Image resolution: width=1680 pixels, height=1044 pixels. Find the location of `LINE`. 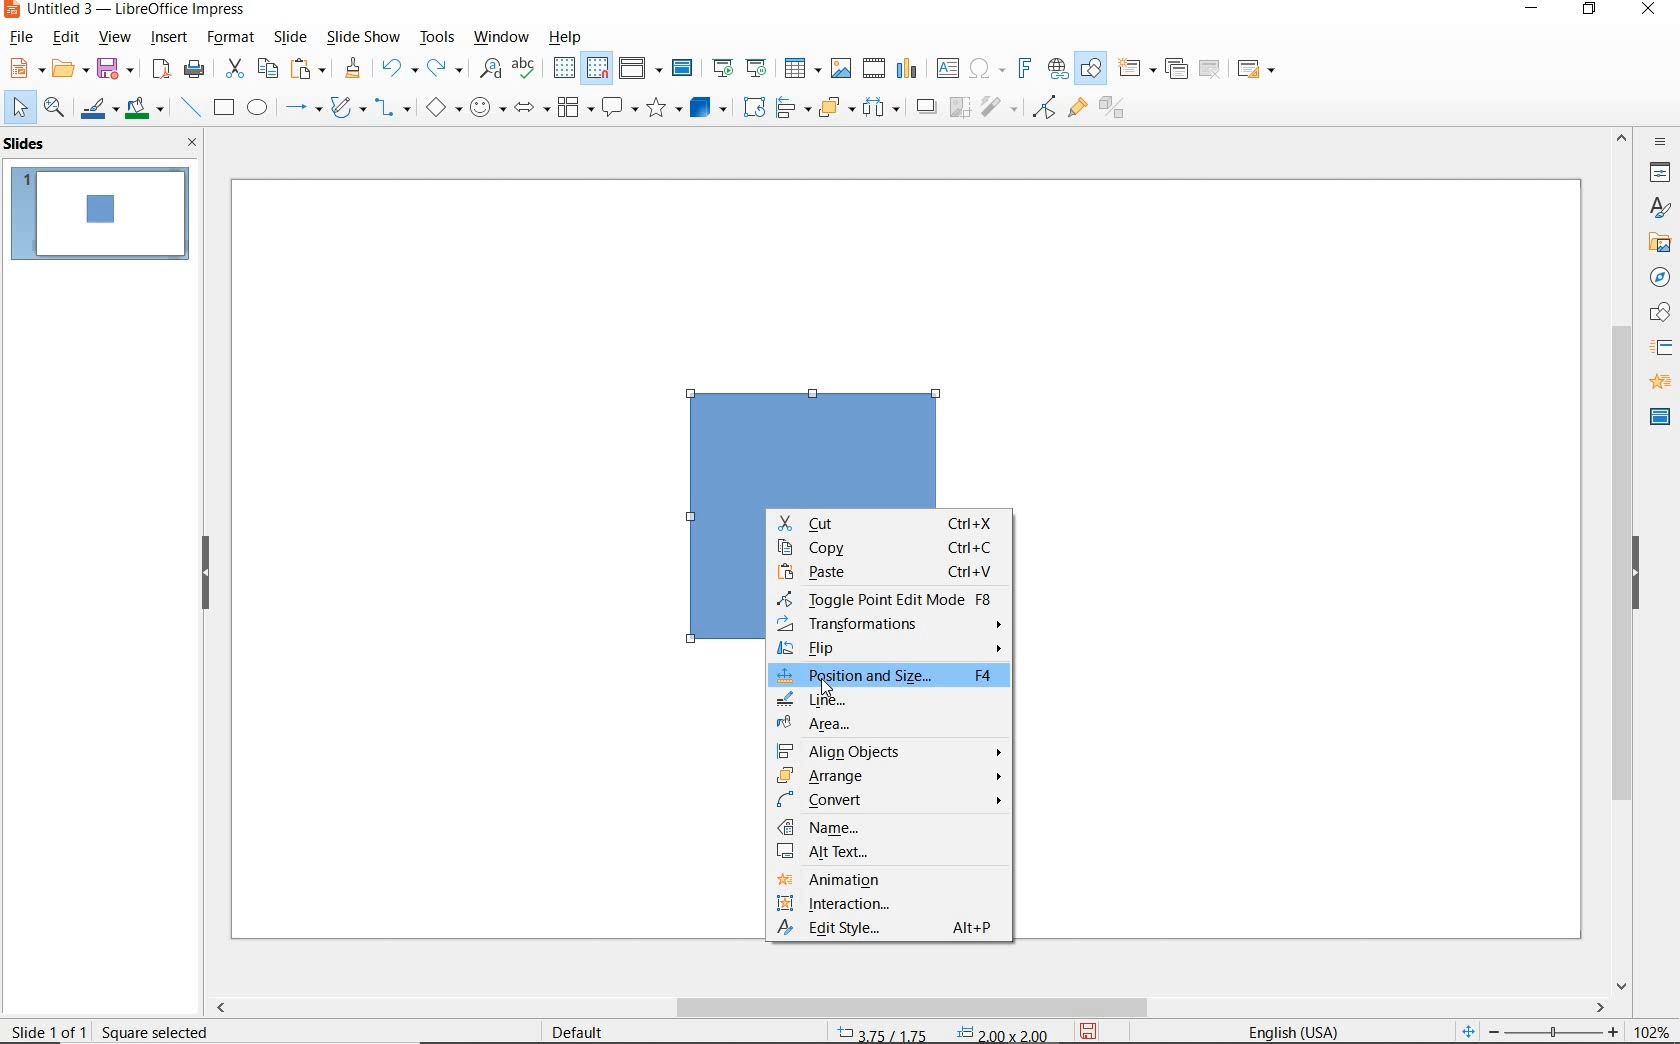

LINE is located at coordinates (886, 699).